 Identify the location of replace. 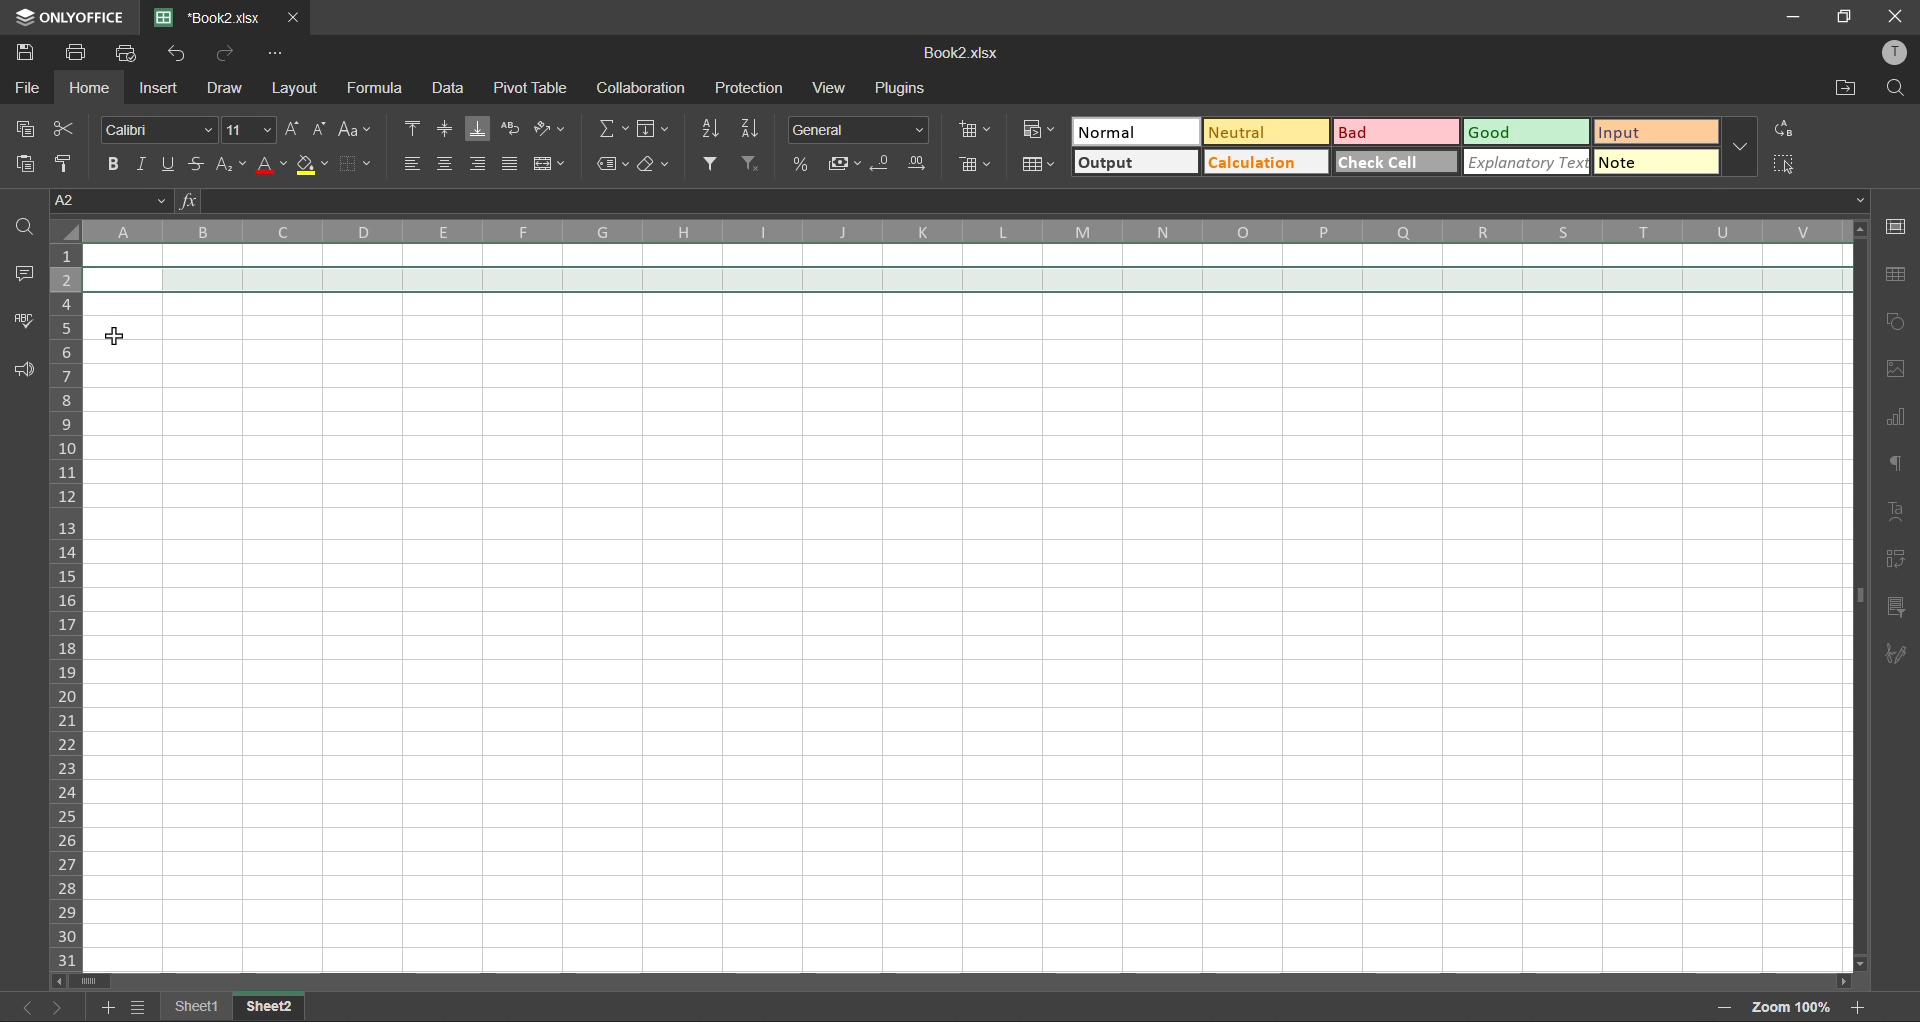
(1781, 130).